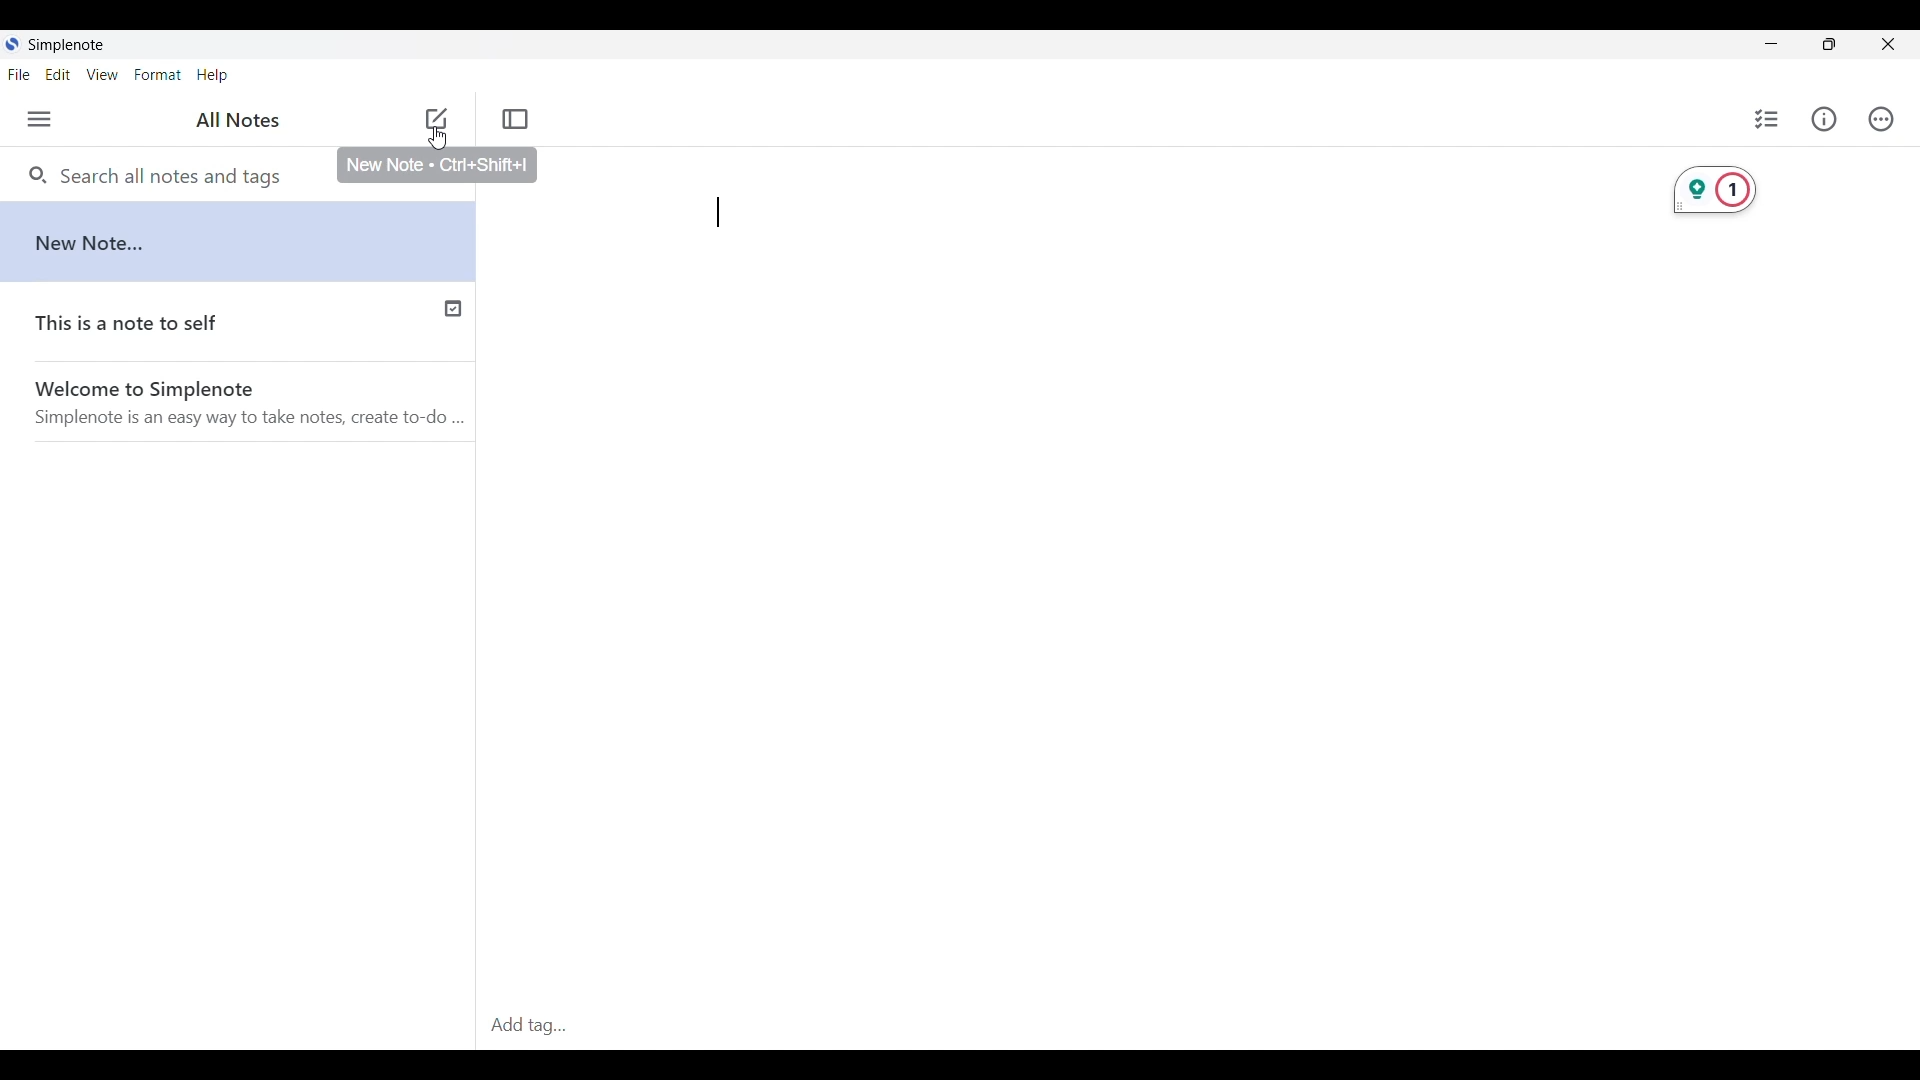 The width and height of the screenshot is (1920, 1080). What do you see at coordinates (103, 74) in the screenshot?
I see `View menu` at bounding box center [103, 74].